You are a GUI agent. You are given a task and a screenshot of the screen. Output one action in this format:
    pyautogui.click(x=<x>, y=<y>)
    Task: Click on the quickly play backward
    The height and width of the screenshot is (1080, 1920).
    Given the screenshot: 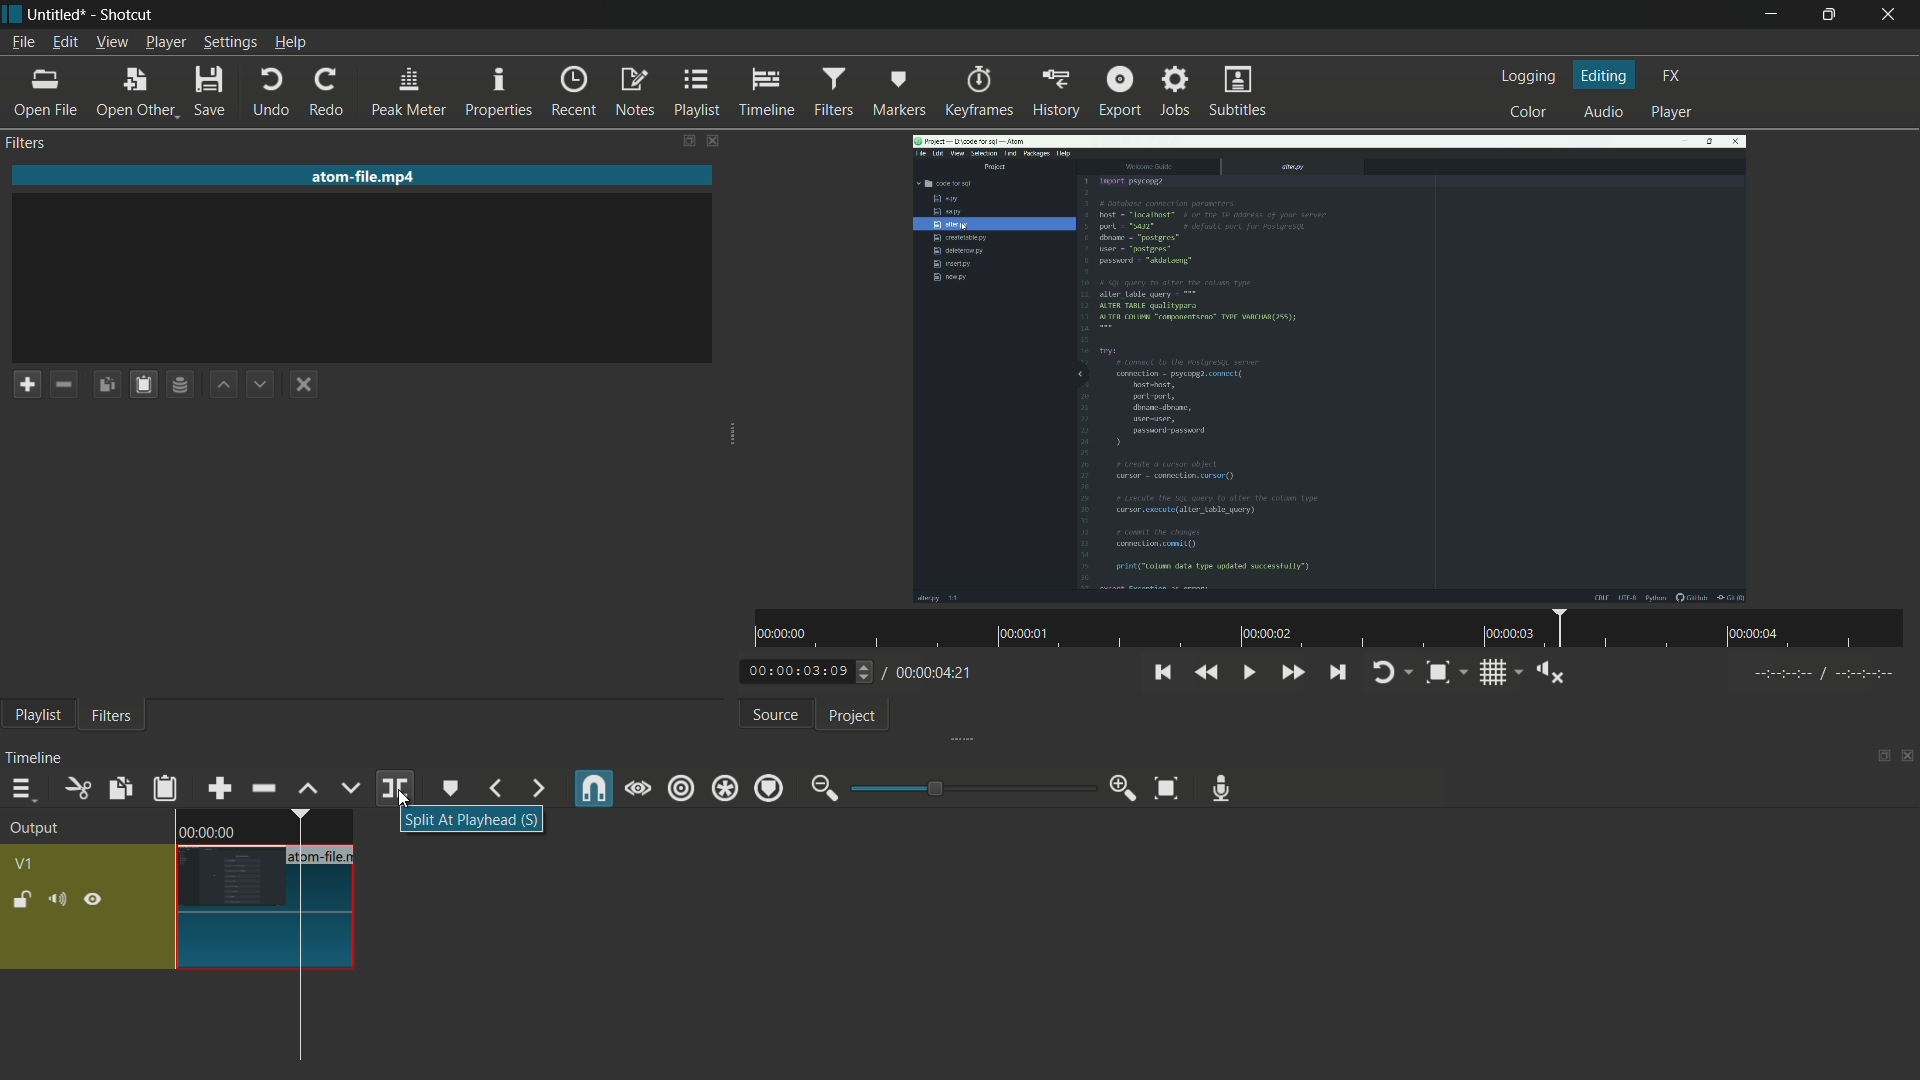 What is the action you would take?
    pyautogui.click(x=1208, y=674)
    